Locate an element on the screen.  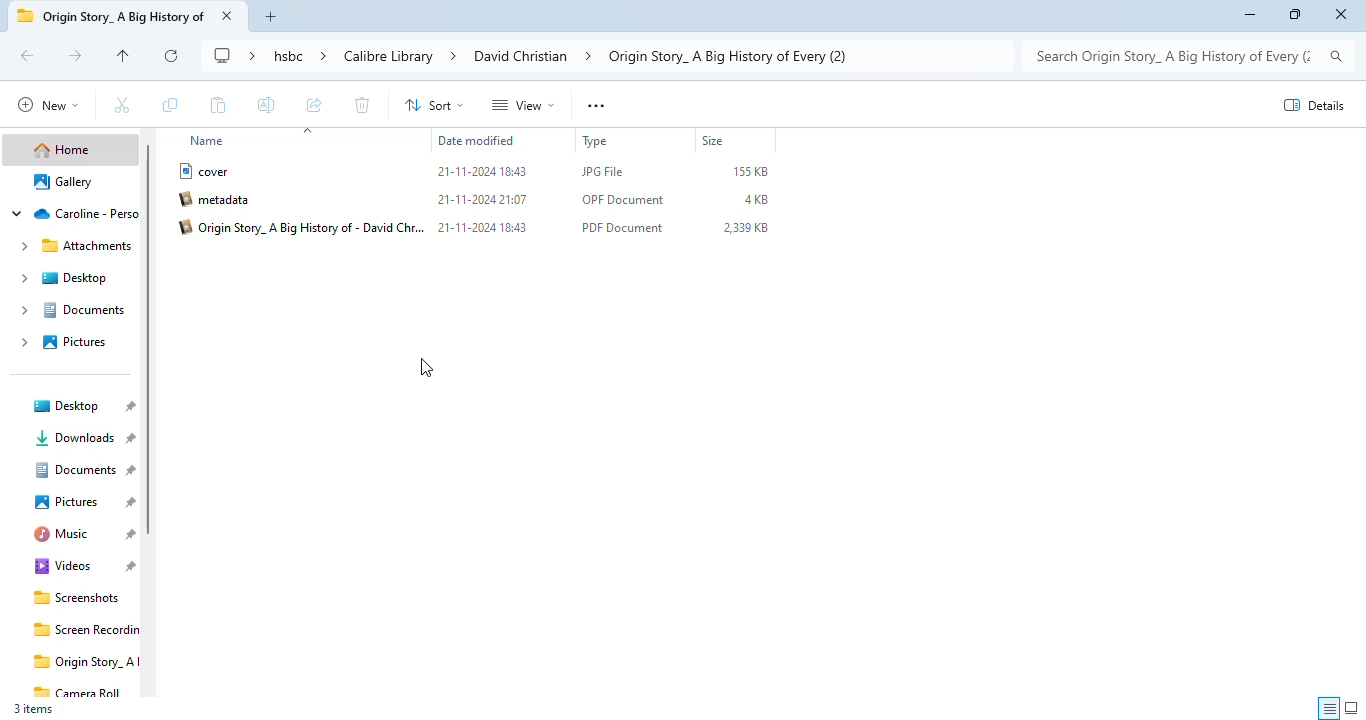
minimize is located at coordinates (1248, 15).